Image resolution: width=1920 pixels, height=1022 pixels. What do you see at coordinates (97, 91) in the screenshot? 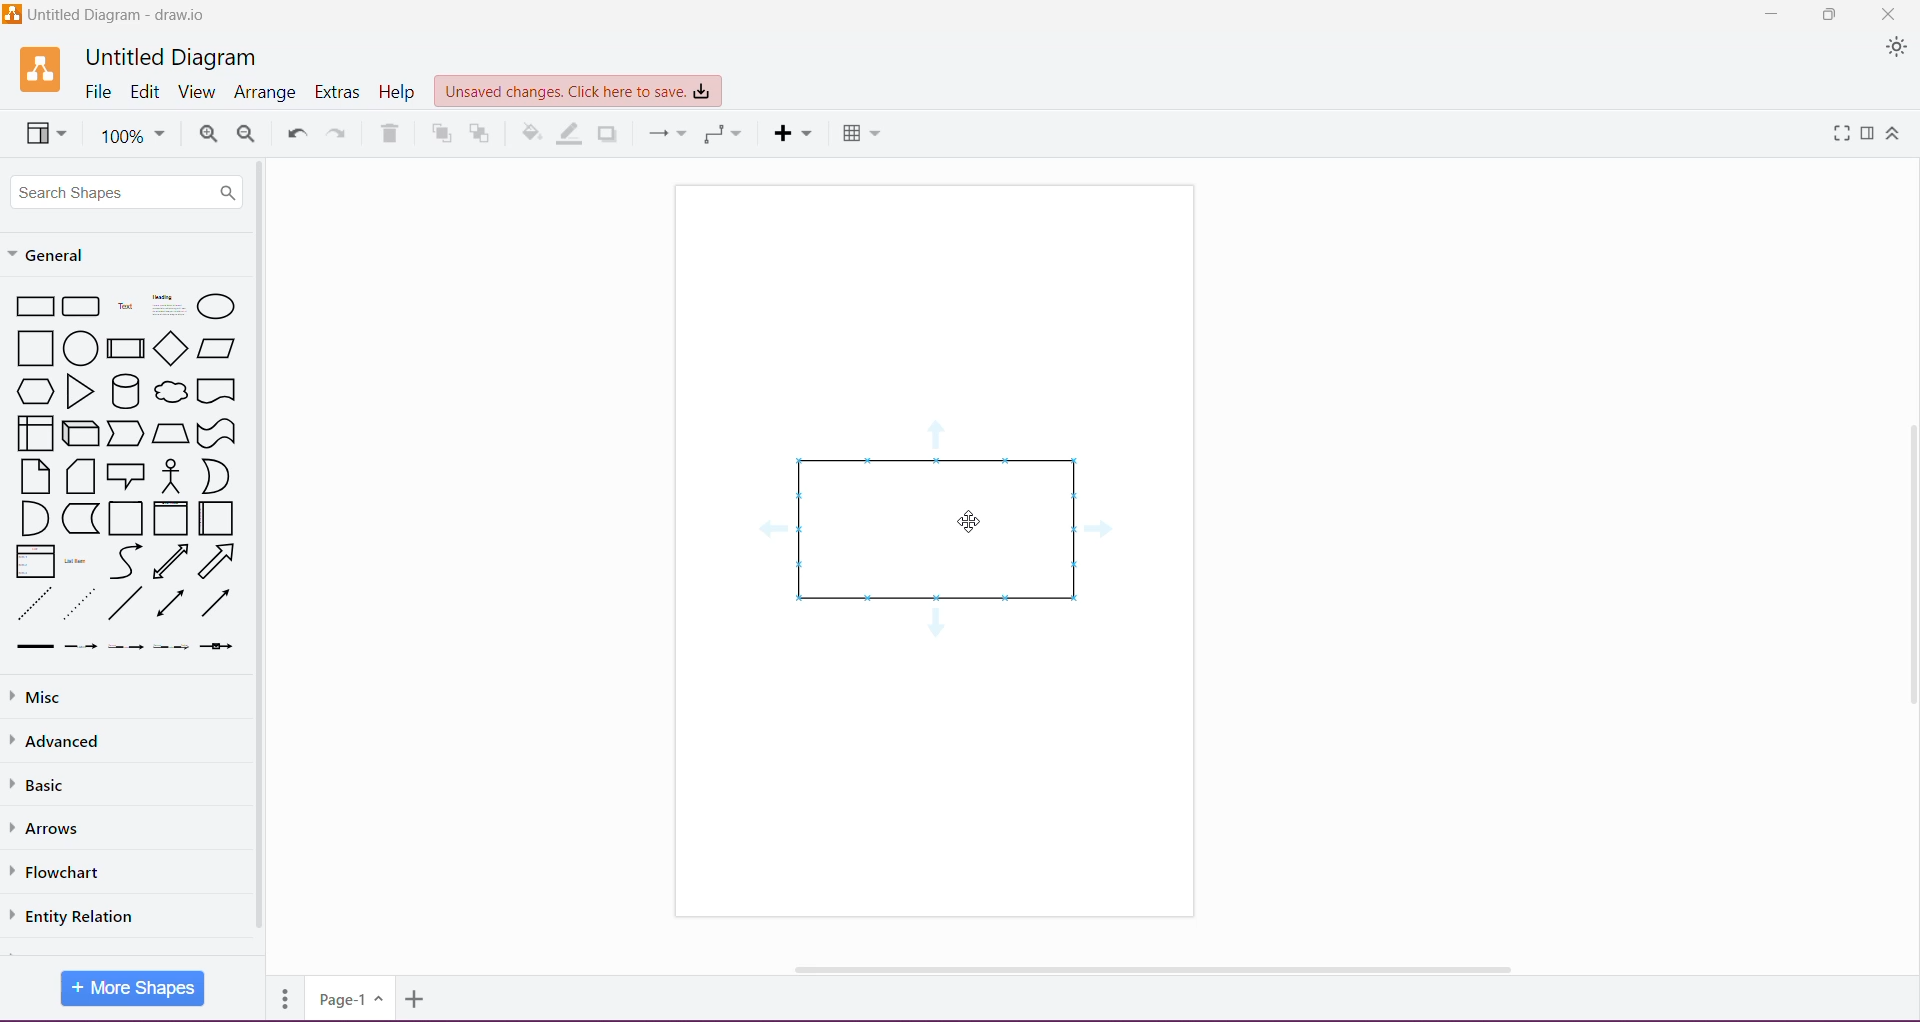
I see `File` at bounding box center [97, 91].